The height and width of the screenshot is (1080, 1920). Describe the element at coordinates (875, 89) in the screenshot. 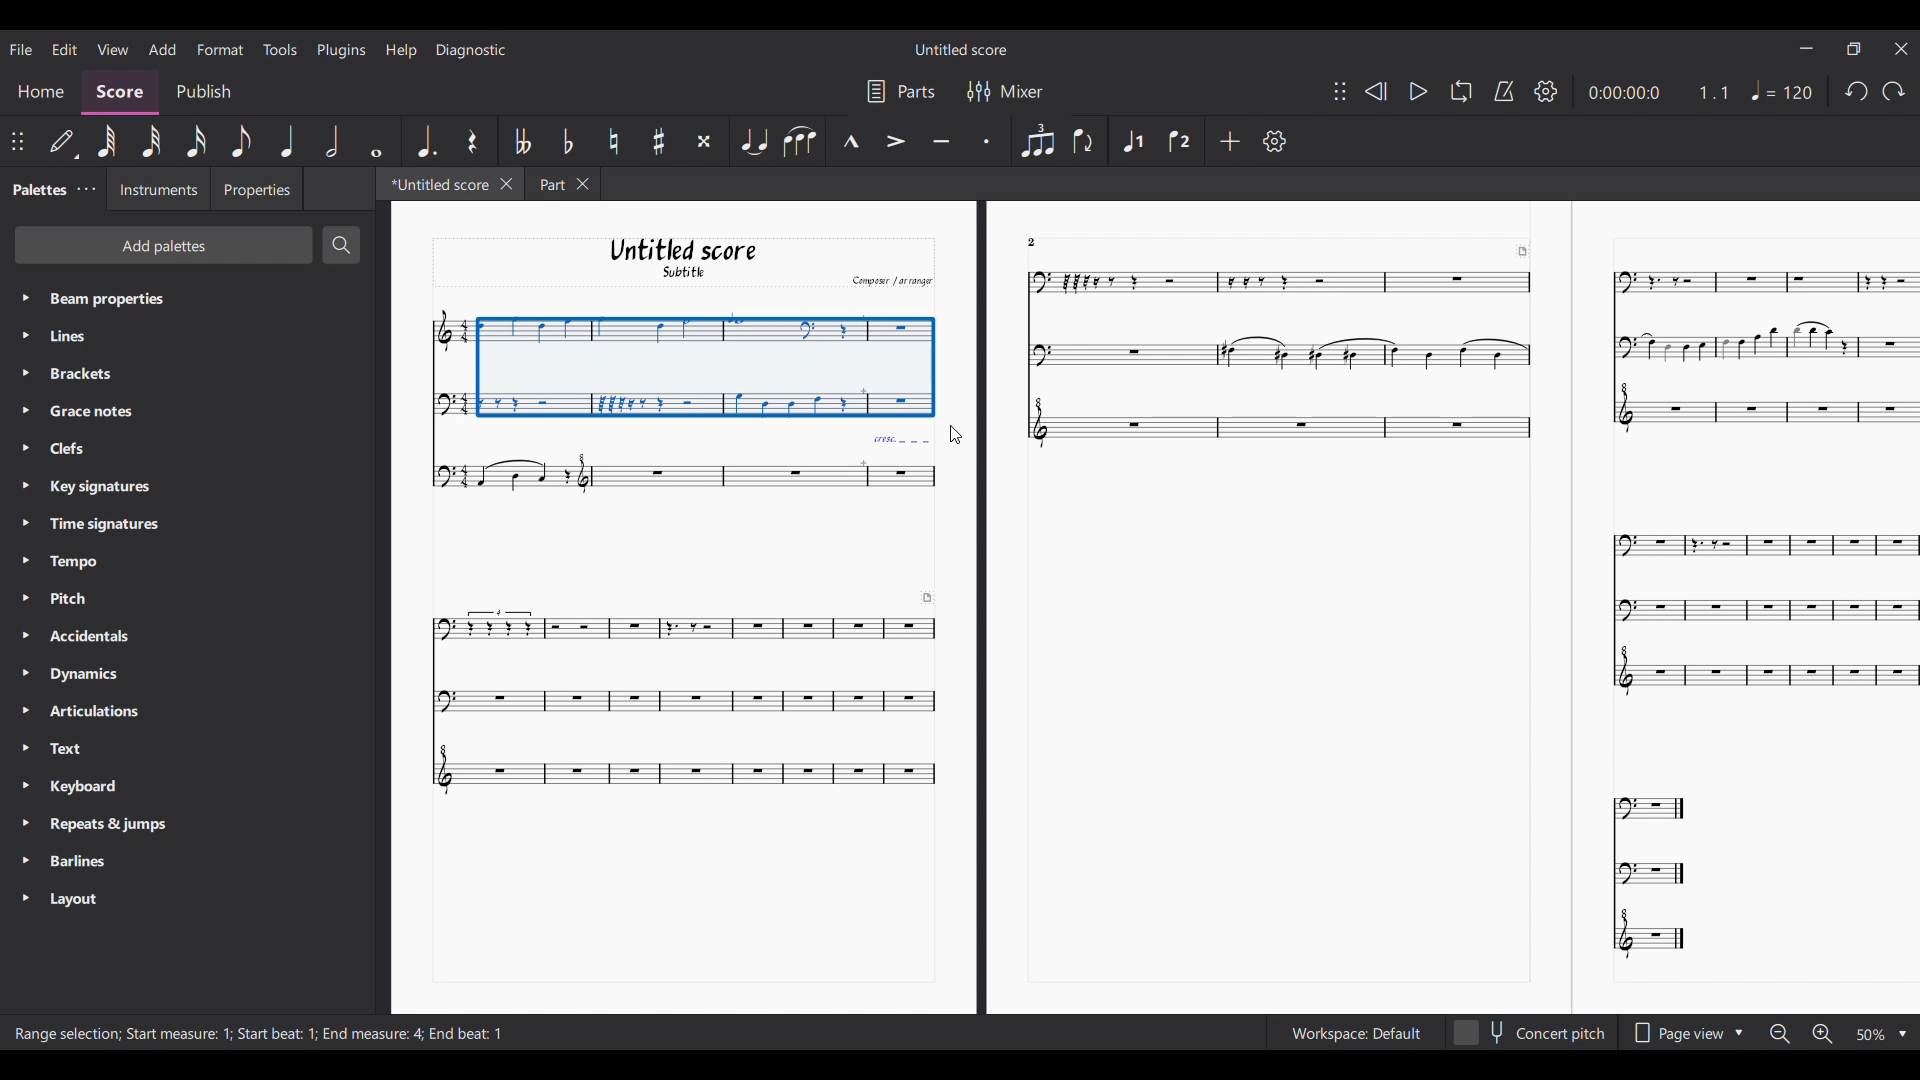

I see `` at that location.